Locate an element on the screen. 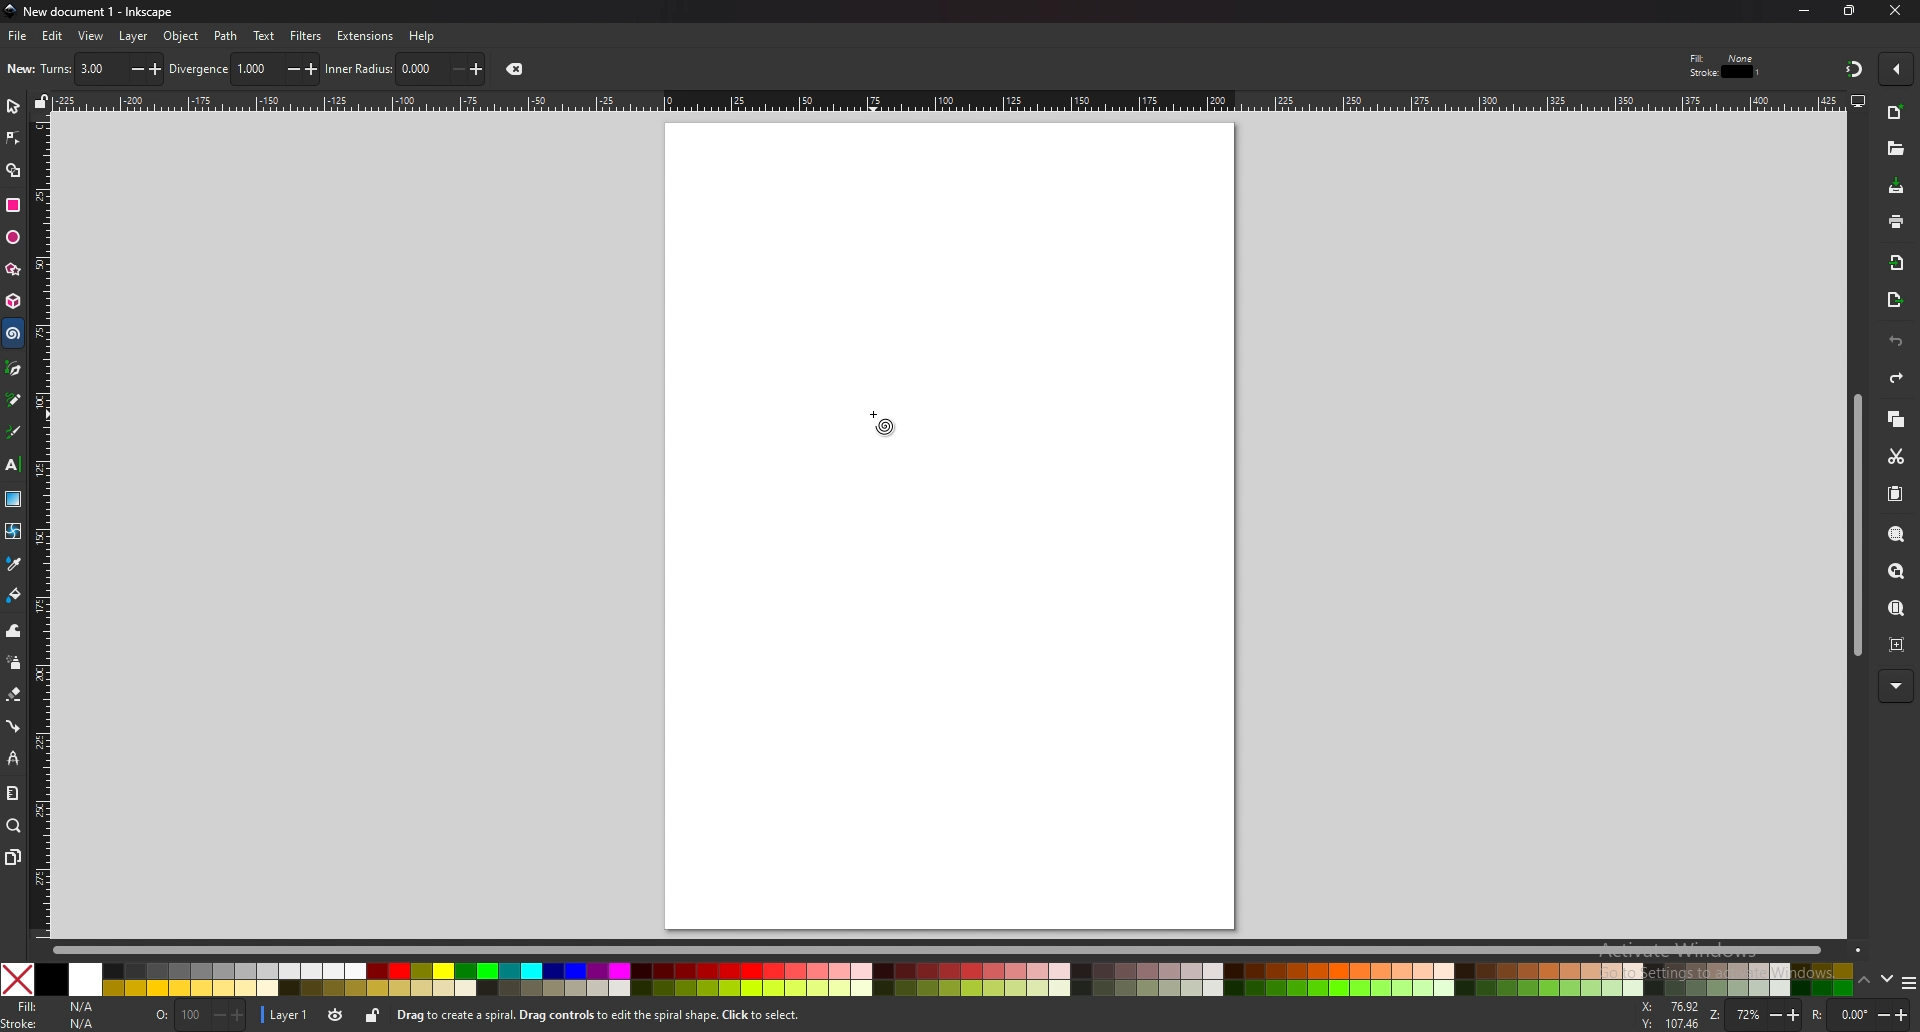 This screenshot has height=1032, width=1920. fill: N/A is located at coordinates (60, 1005).